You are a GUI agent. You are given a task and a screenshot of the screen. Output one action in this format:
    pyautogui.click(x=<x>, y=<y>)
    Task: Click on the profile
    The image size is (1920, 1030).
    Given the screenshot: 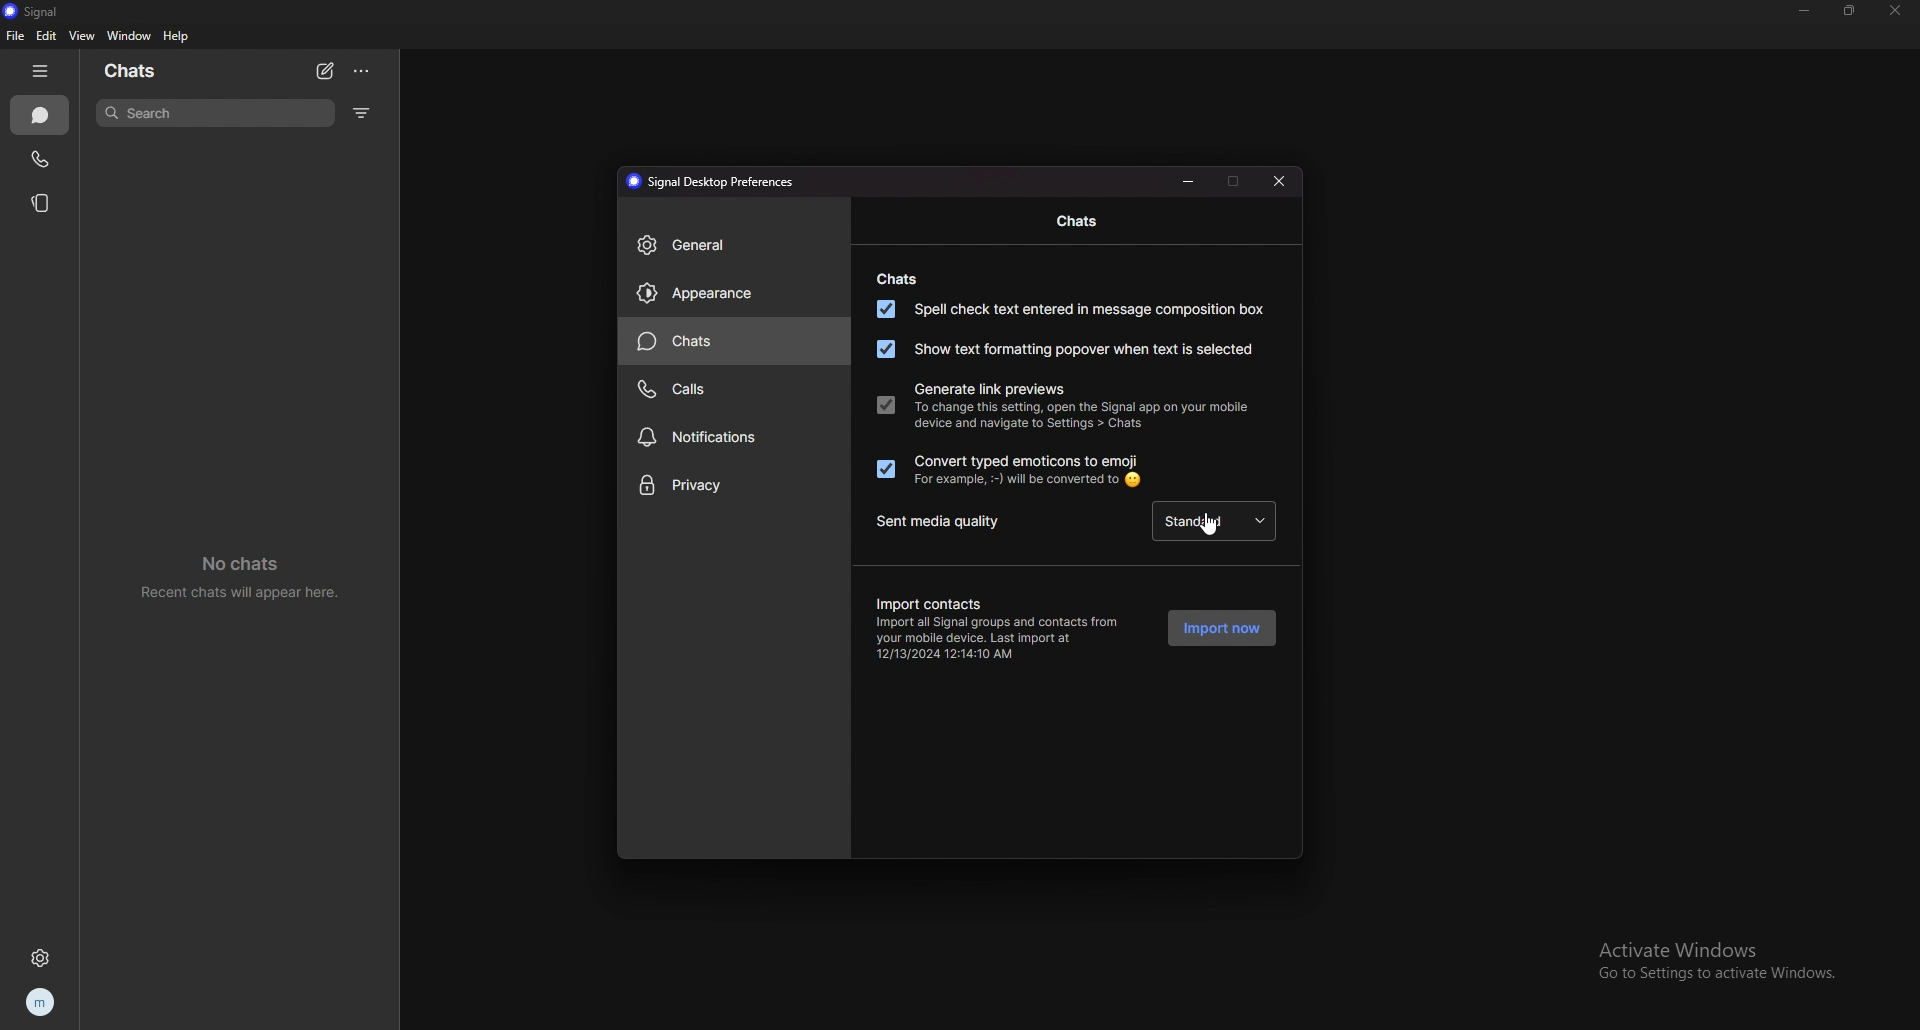 What is the action you would take?
    pyautogui.click(x=43, y=1002)
    